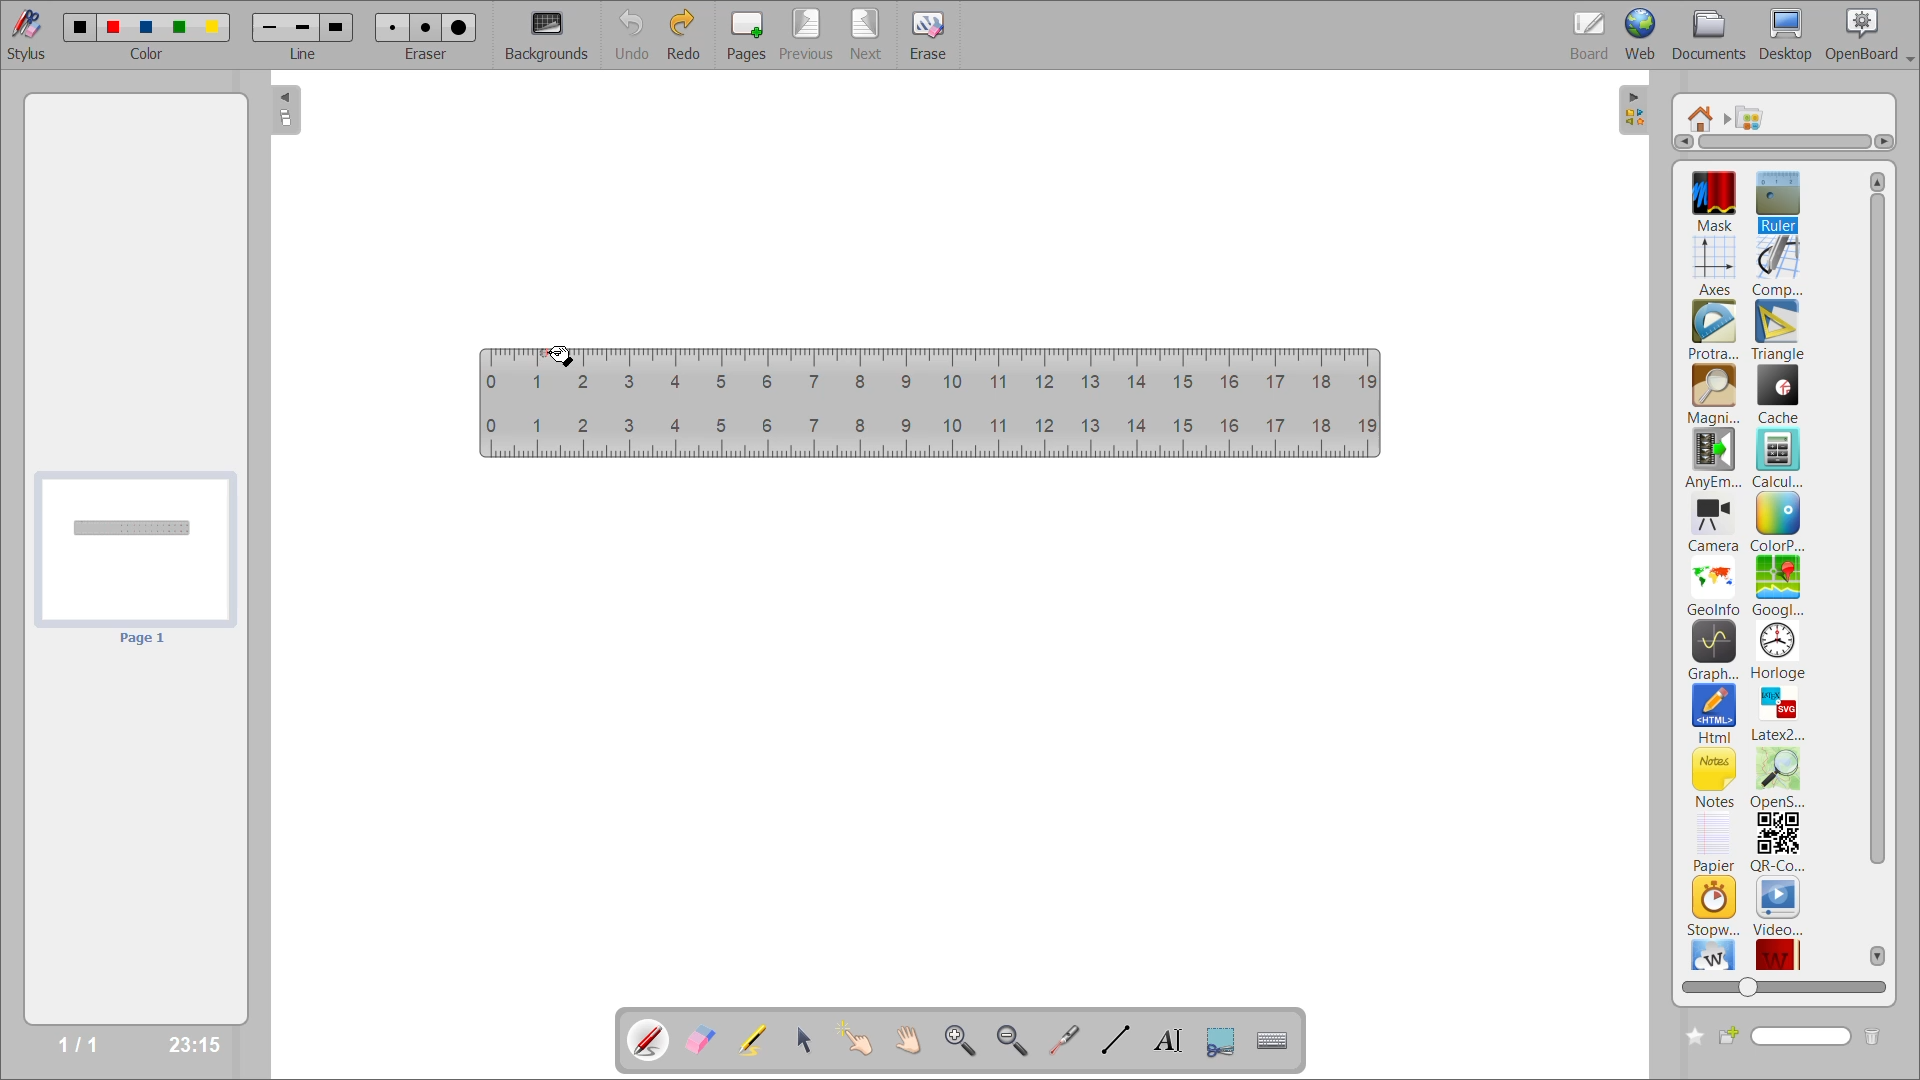 This screenshot has height=1080, width=1920. What do you see at coordinates (1779, 394) in the screenshot?
I see `cache` at bounding box center [1779, 394].